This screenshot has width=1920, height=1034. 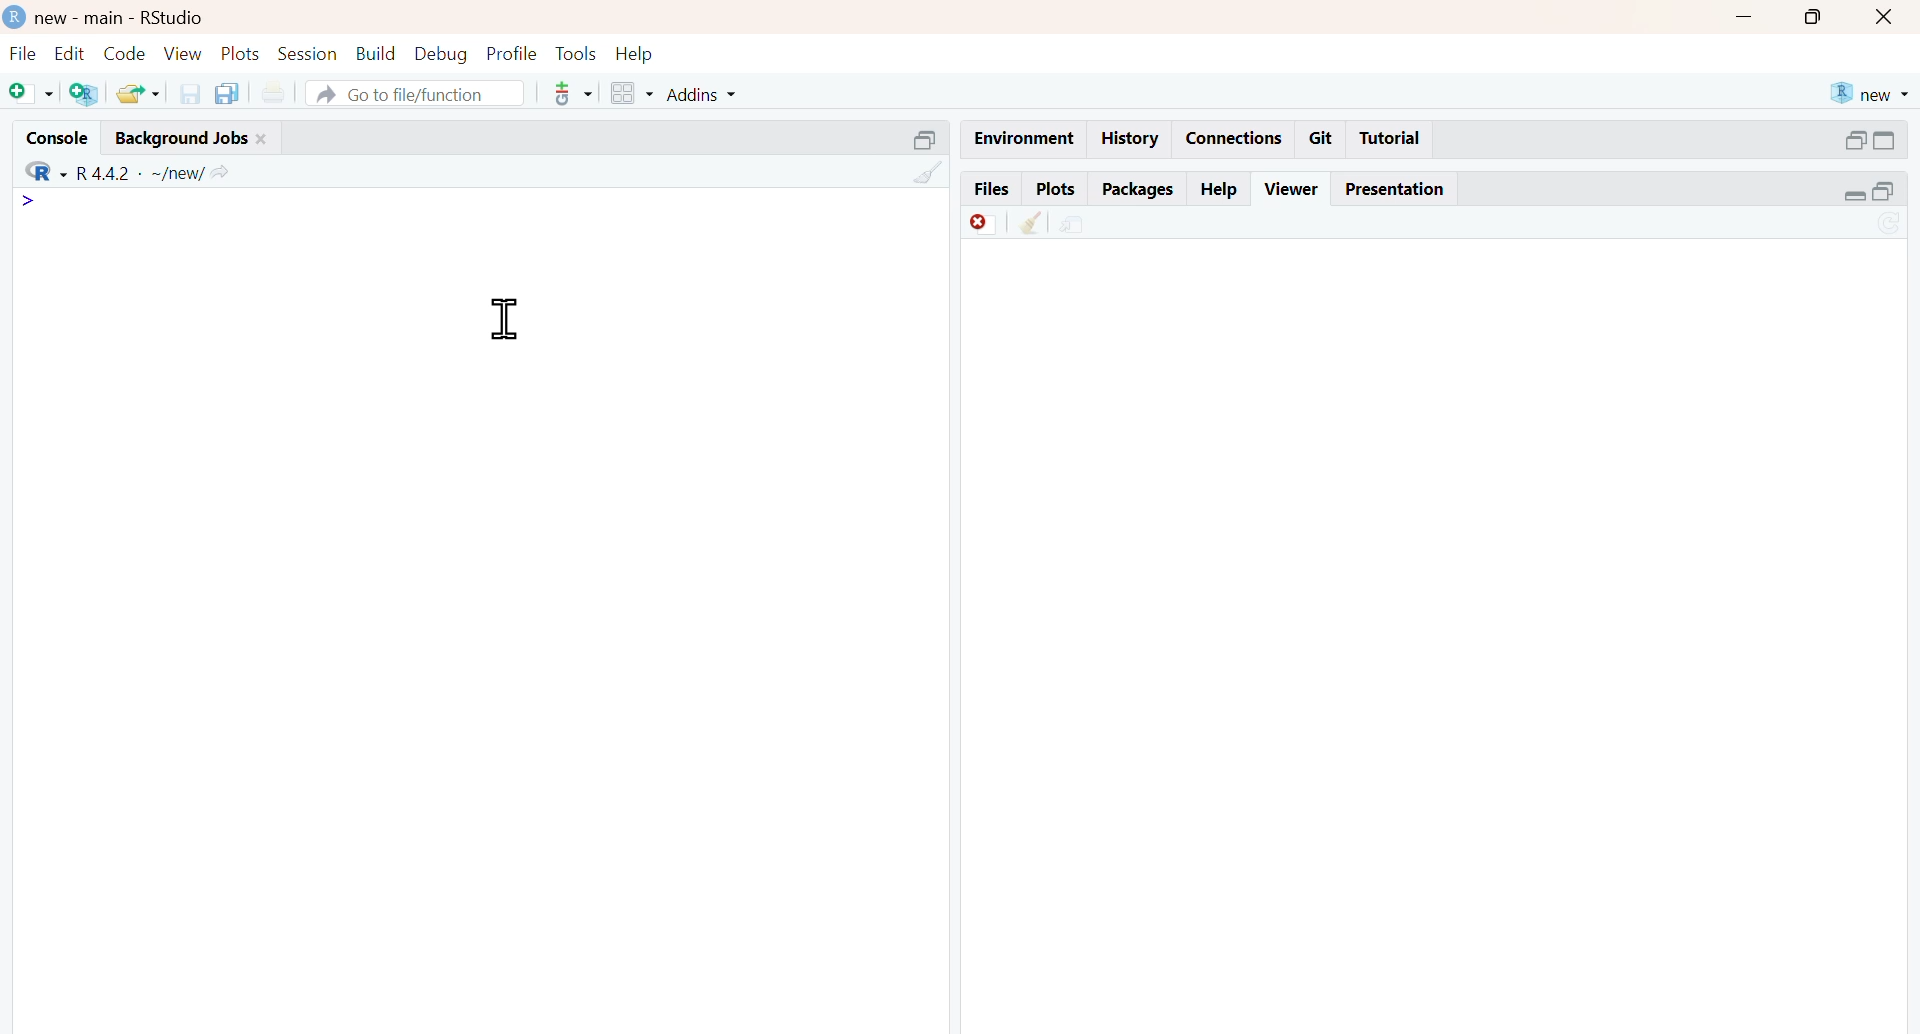 I want to click on tools, so click(x=574, y=93).